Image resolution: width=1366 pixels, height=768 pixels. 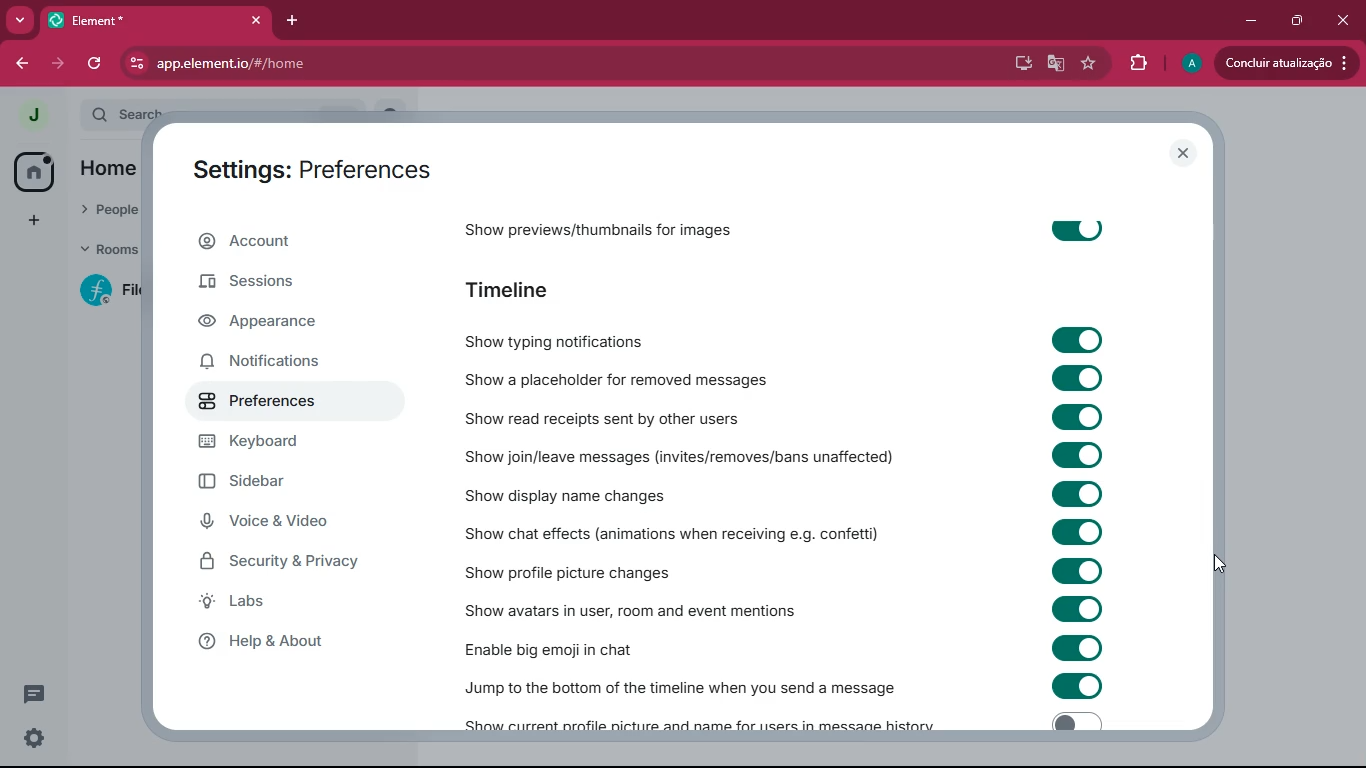 What do you see at coordinates (273, 606) in the screenshot?
I see `labs` at bounding box center [273, 606].